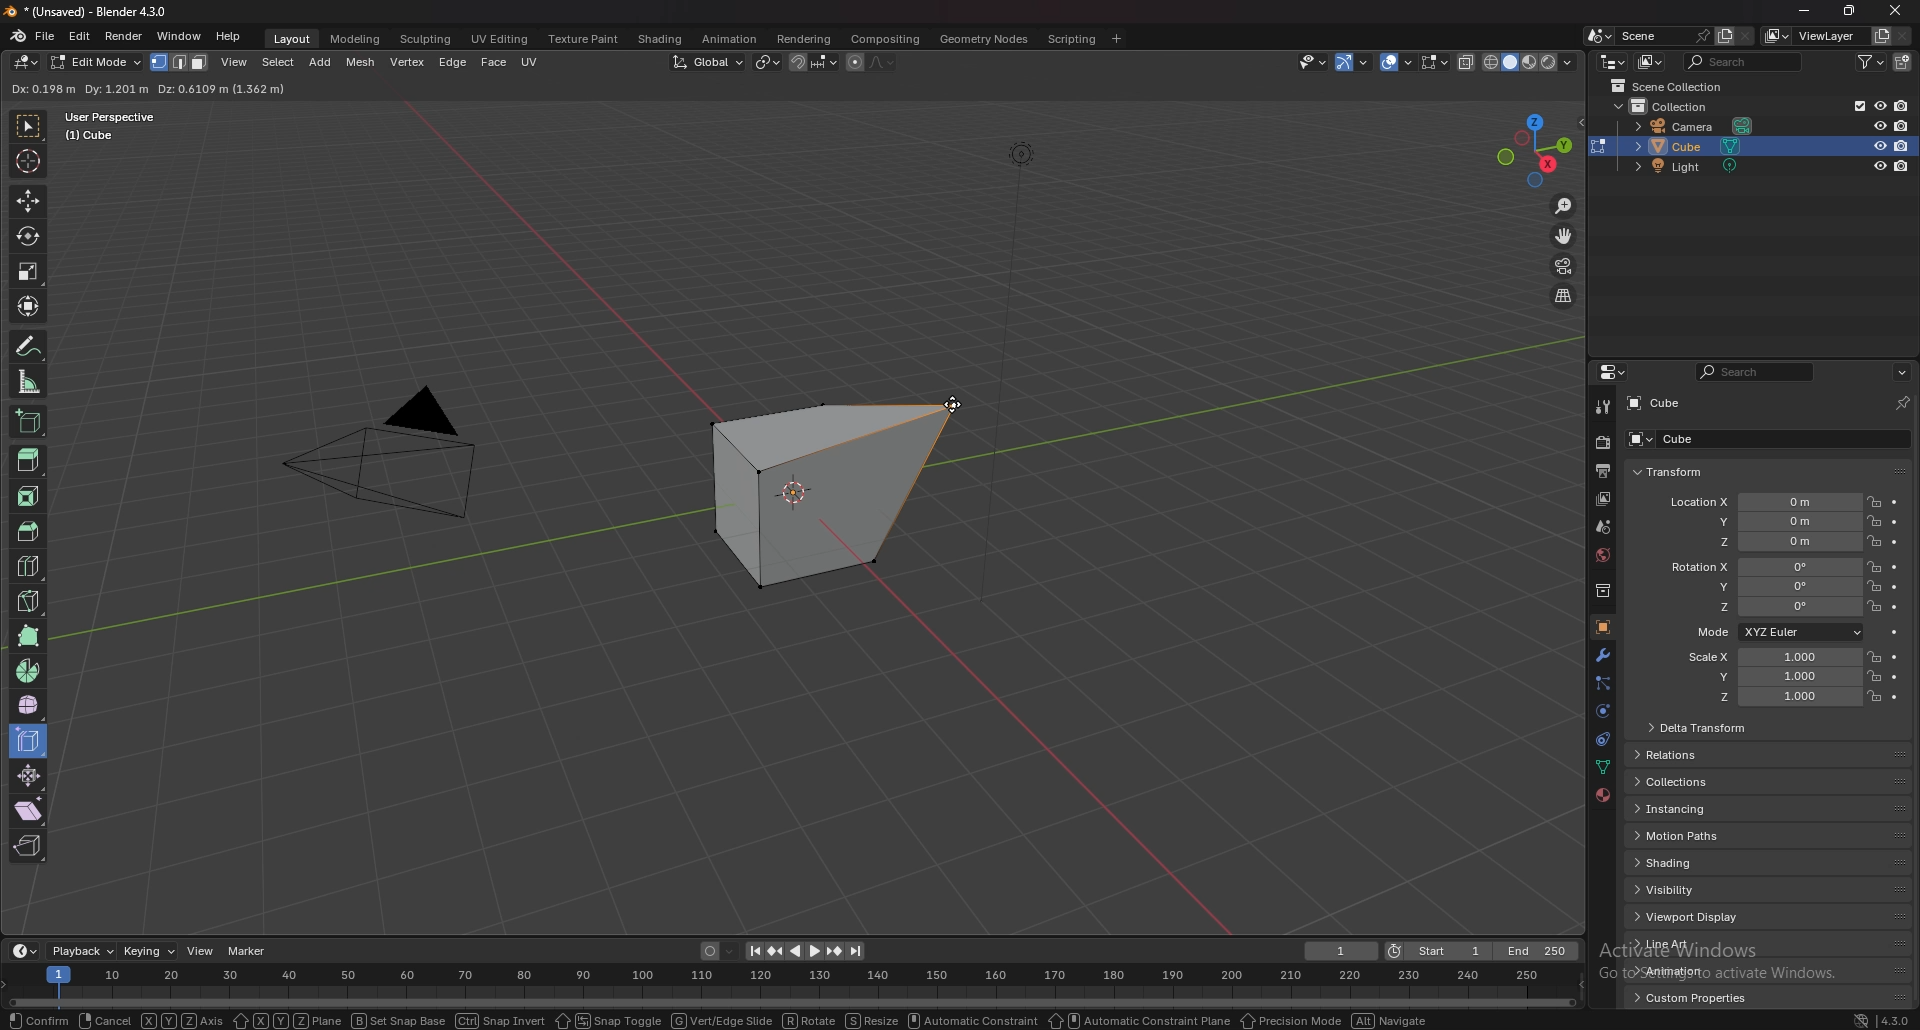 Image resolution: width=1920 pixels, height=1030 pixels. Describe the element at coordinates (95, 11) in the screenshot. I see `title` at that location.